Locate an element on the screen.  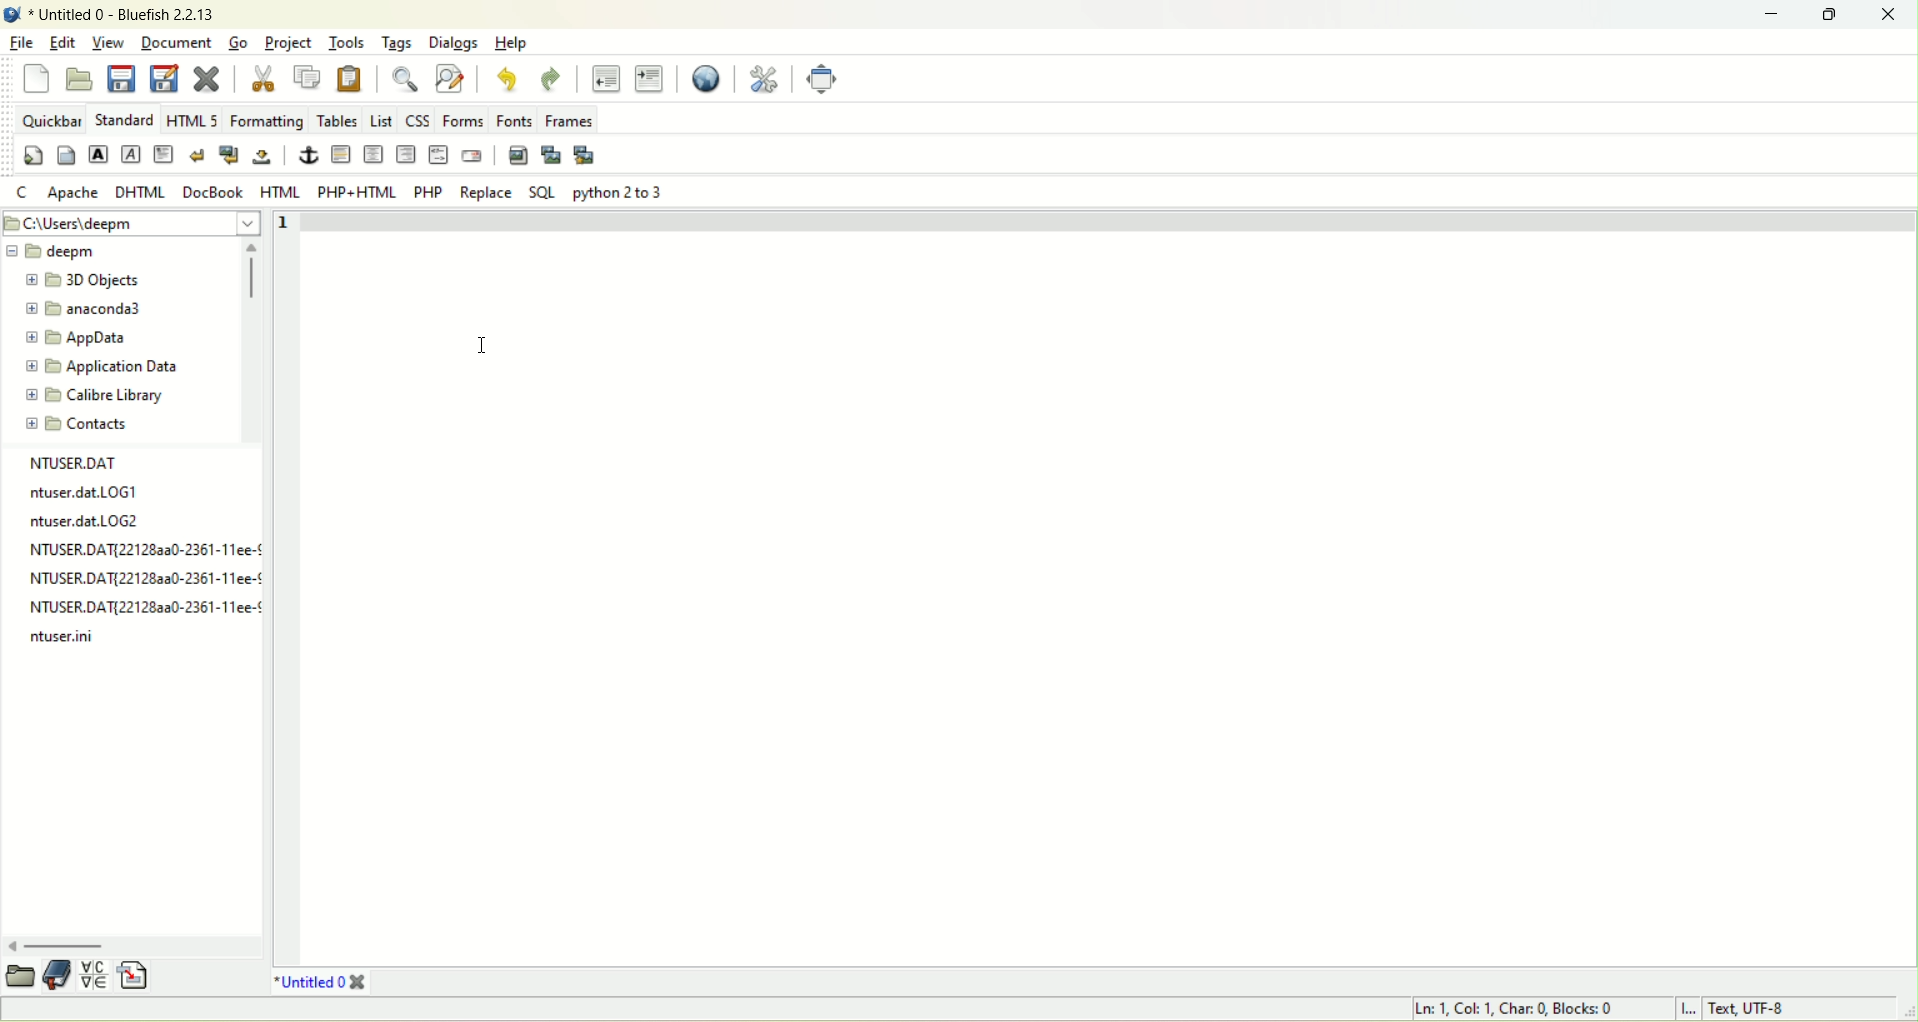
folder name is located at coordinates (77, 337).